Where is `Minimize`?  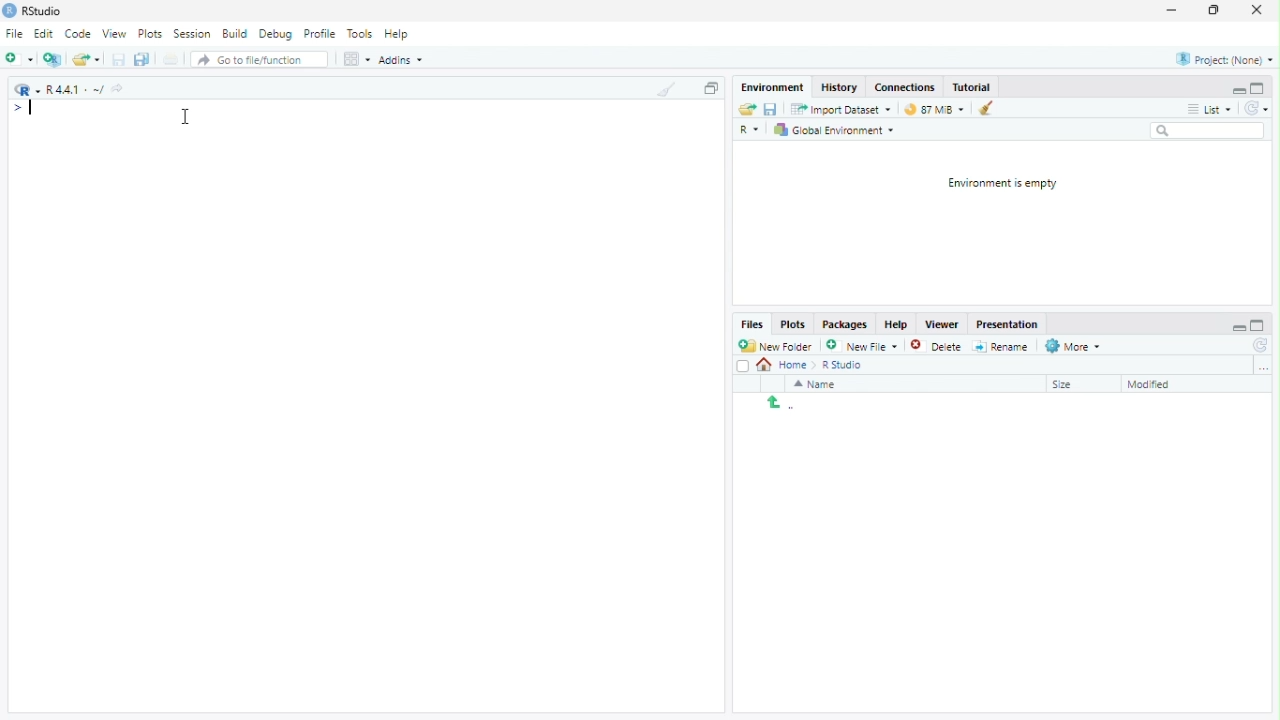 Minimize is located at coordinates (1238, 326).